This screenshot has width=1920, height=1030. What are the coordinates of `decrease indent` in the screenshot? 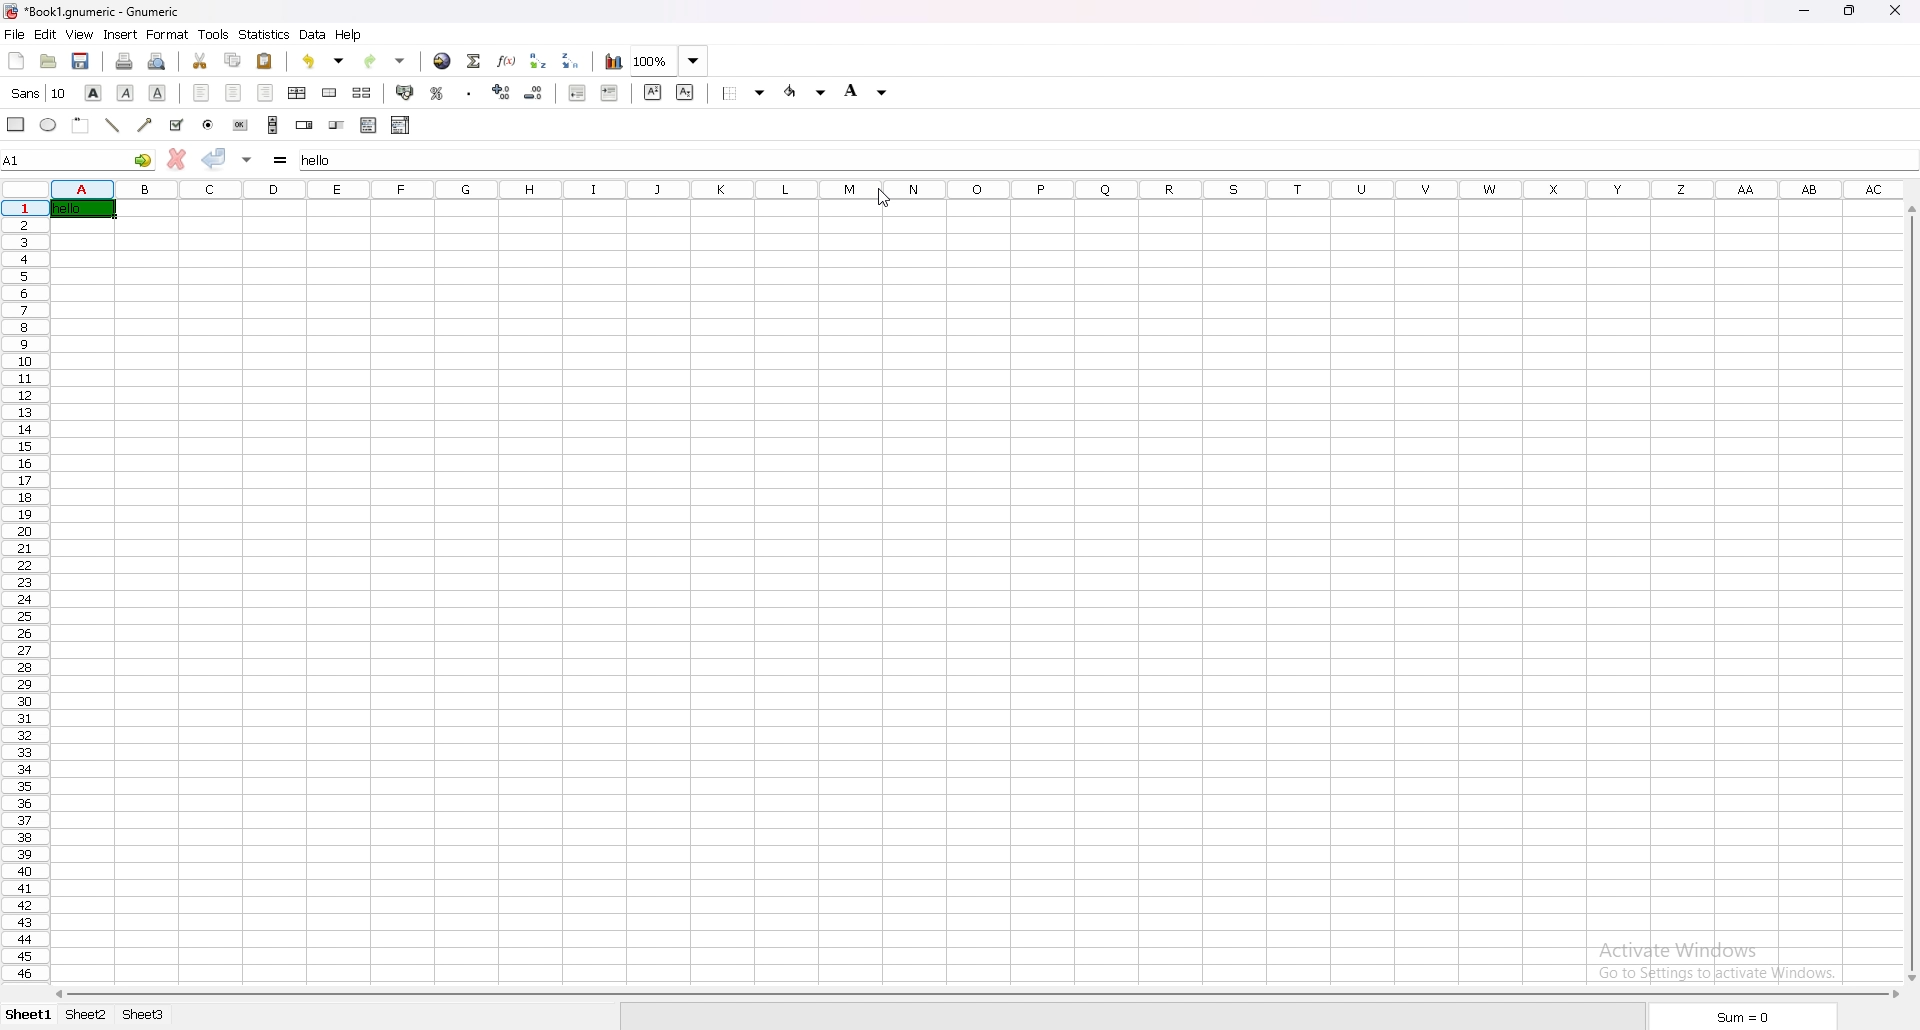 It's located at (577, 92).